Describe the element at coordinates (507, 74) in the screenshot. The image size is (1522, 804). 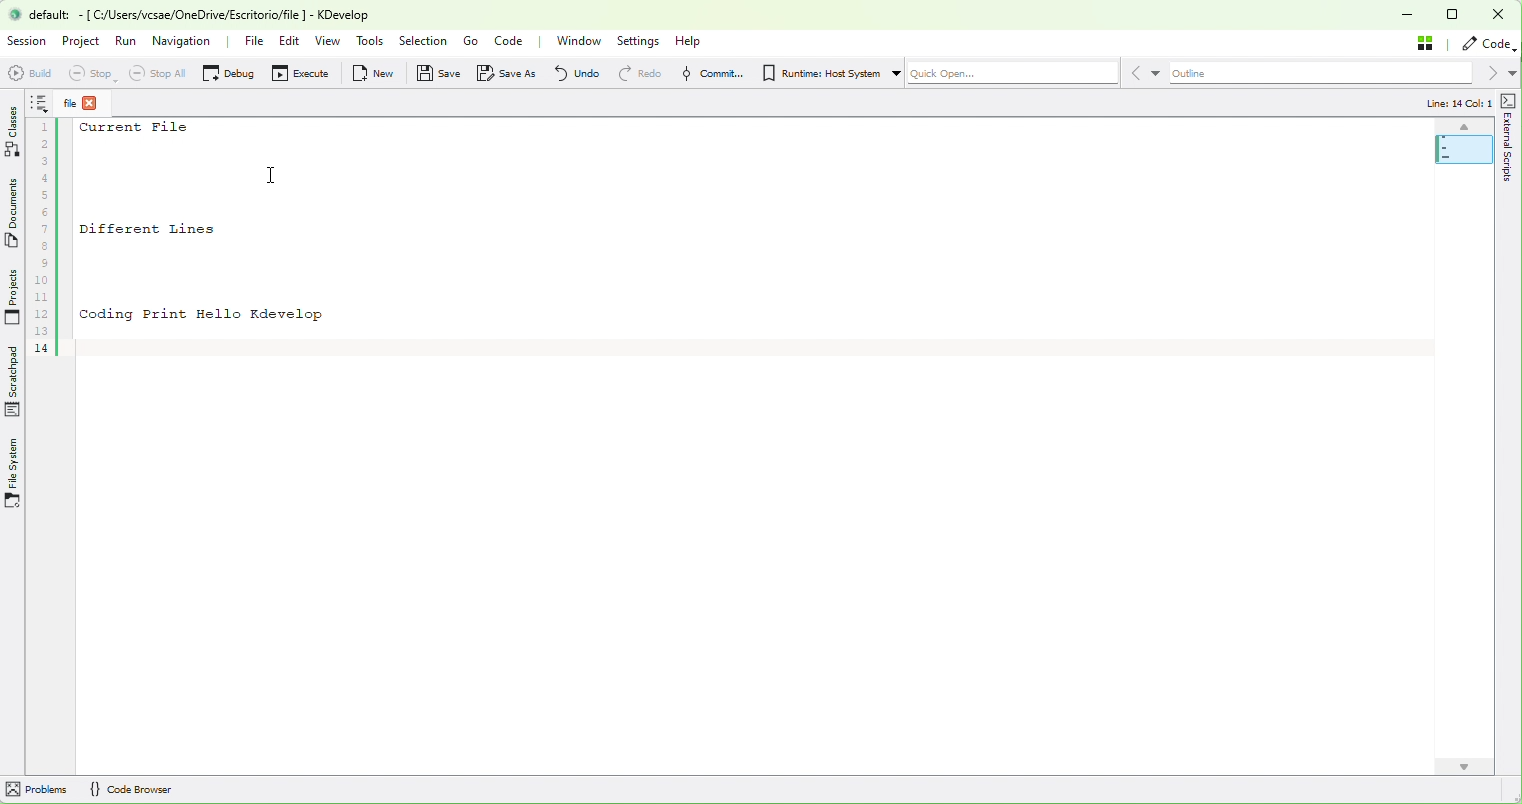
I see `Save As` at that location.